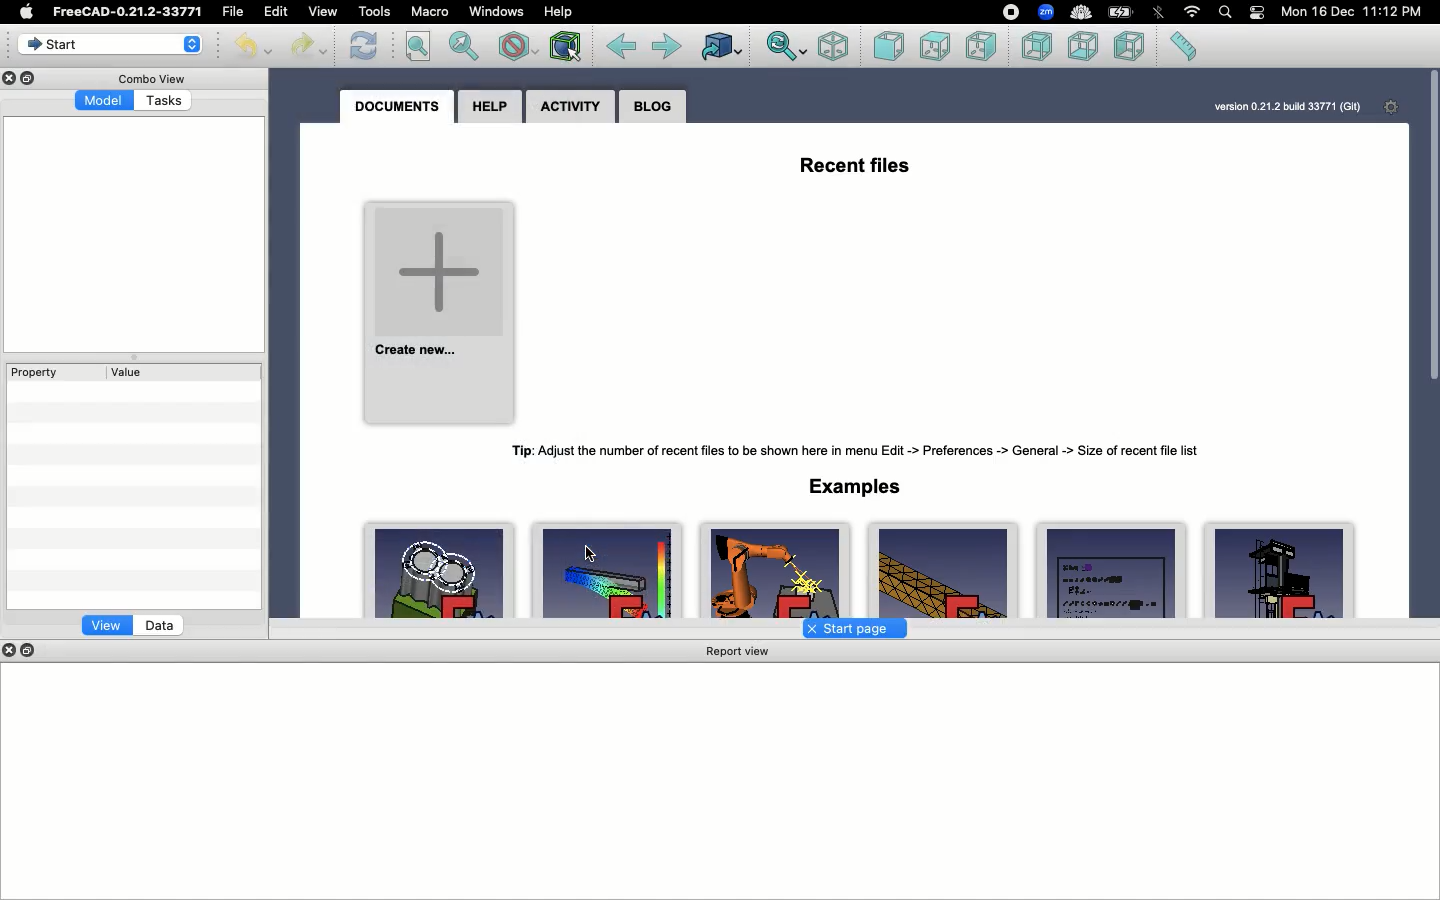  Describe the element at coordinates (1159, 16) in the screenshot. I see `Bluetooth` at that location.